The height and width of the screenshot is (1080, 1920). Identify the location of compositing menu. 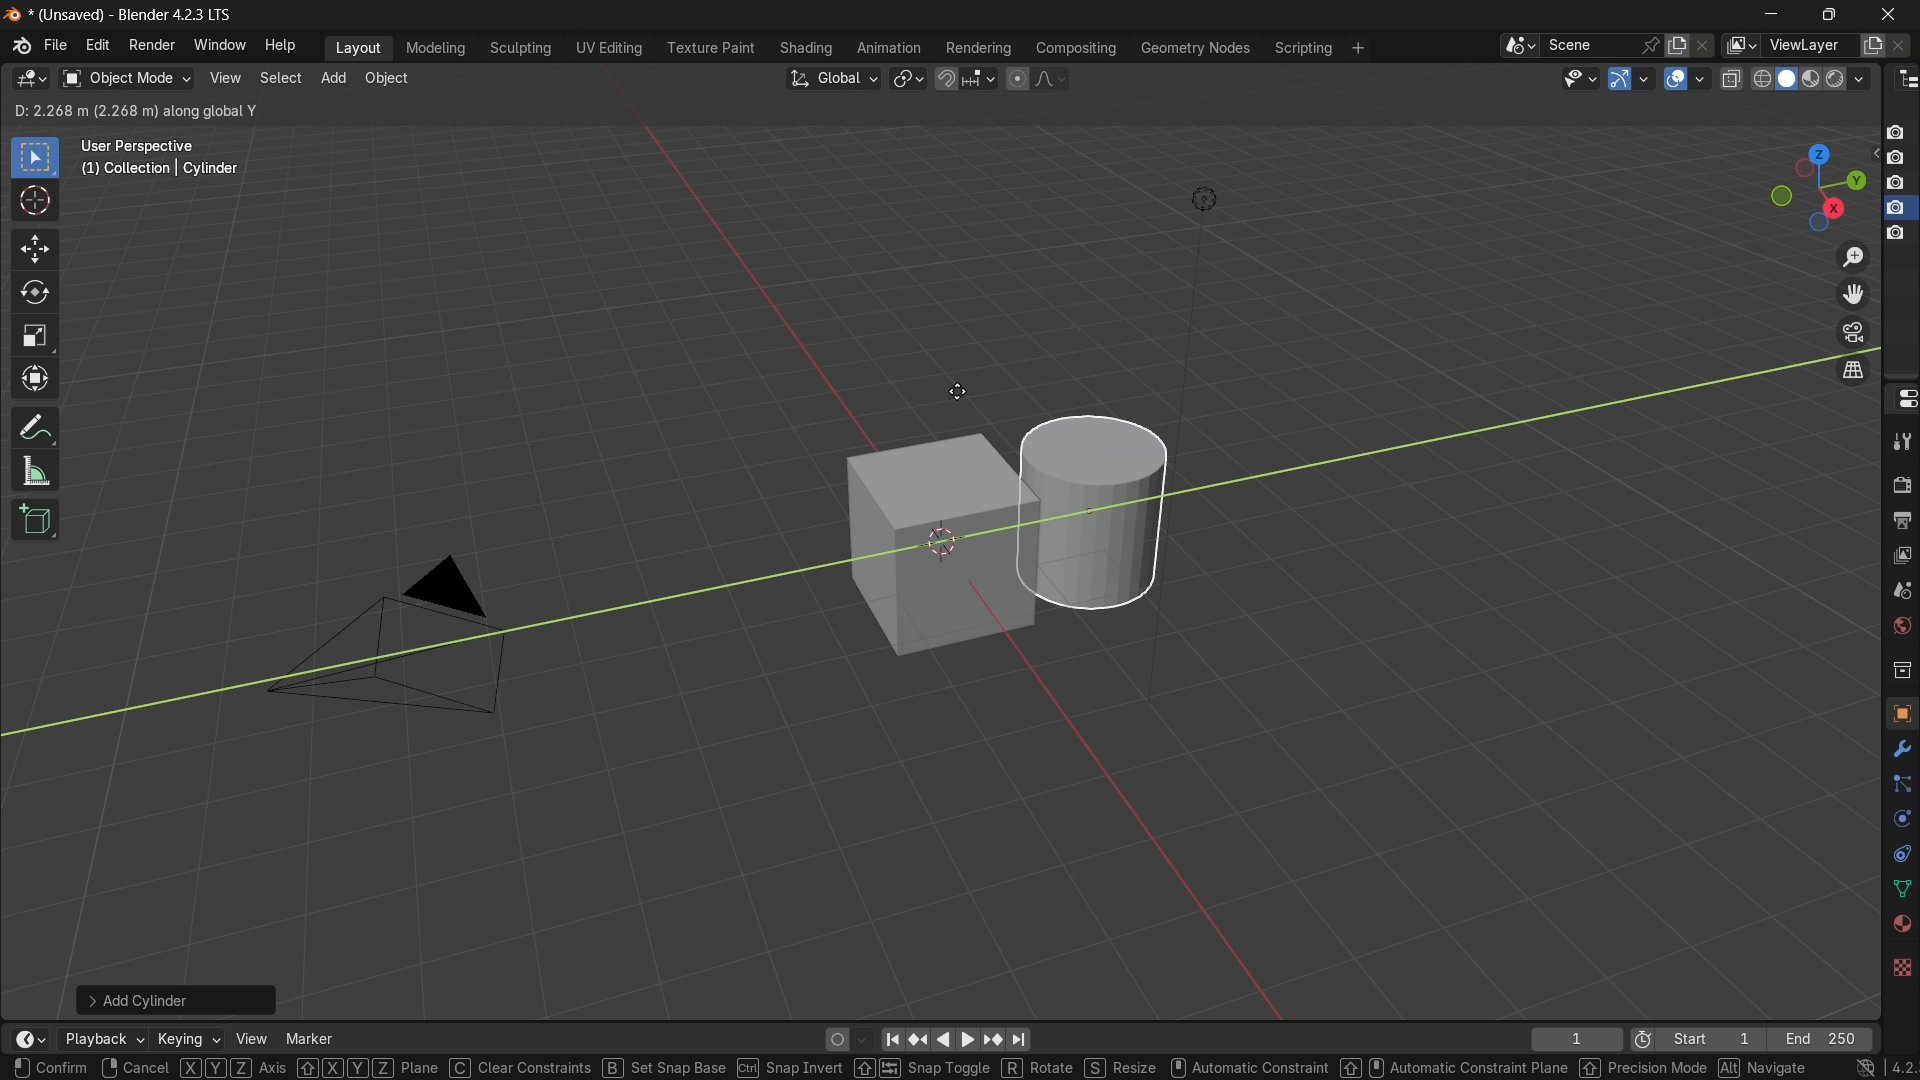
(1077, 48).